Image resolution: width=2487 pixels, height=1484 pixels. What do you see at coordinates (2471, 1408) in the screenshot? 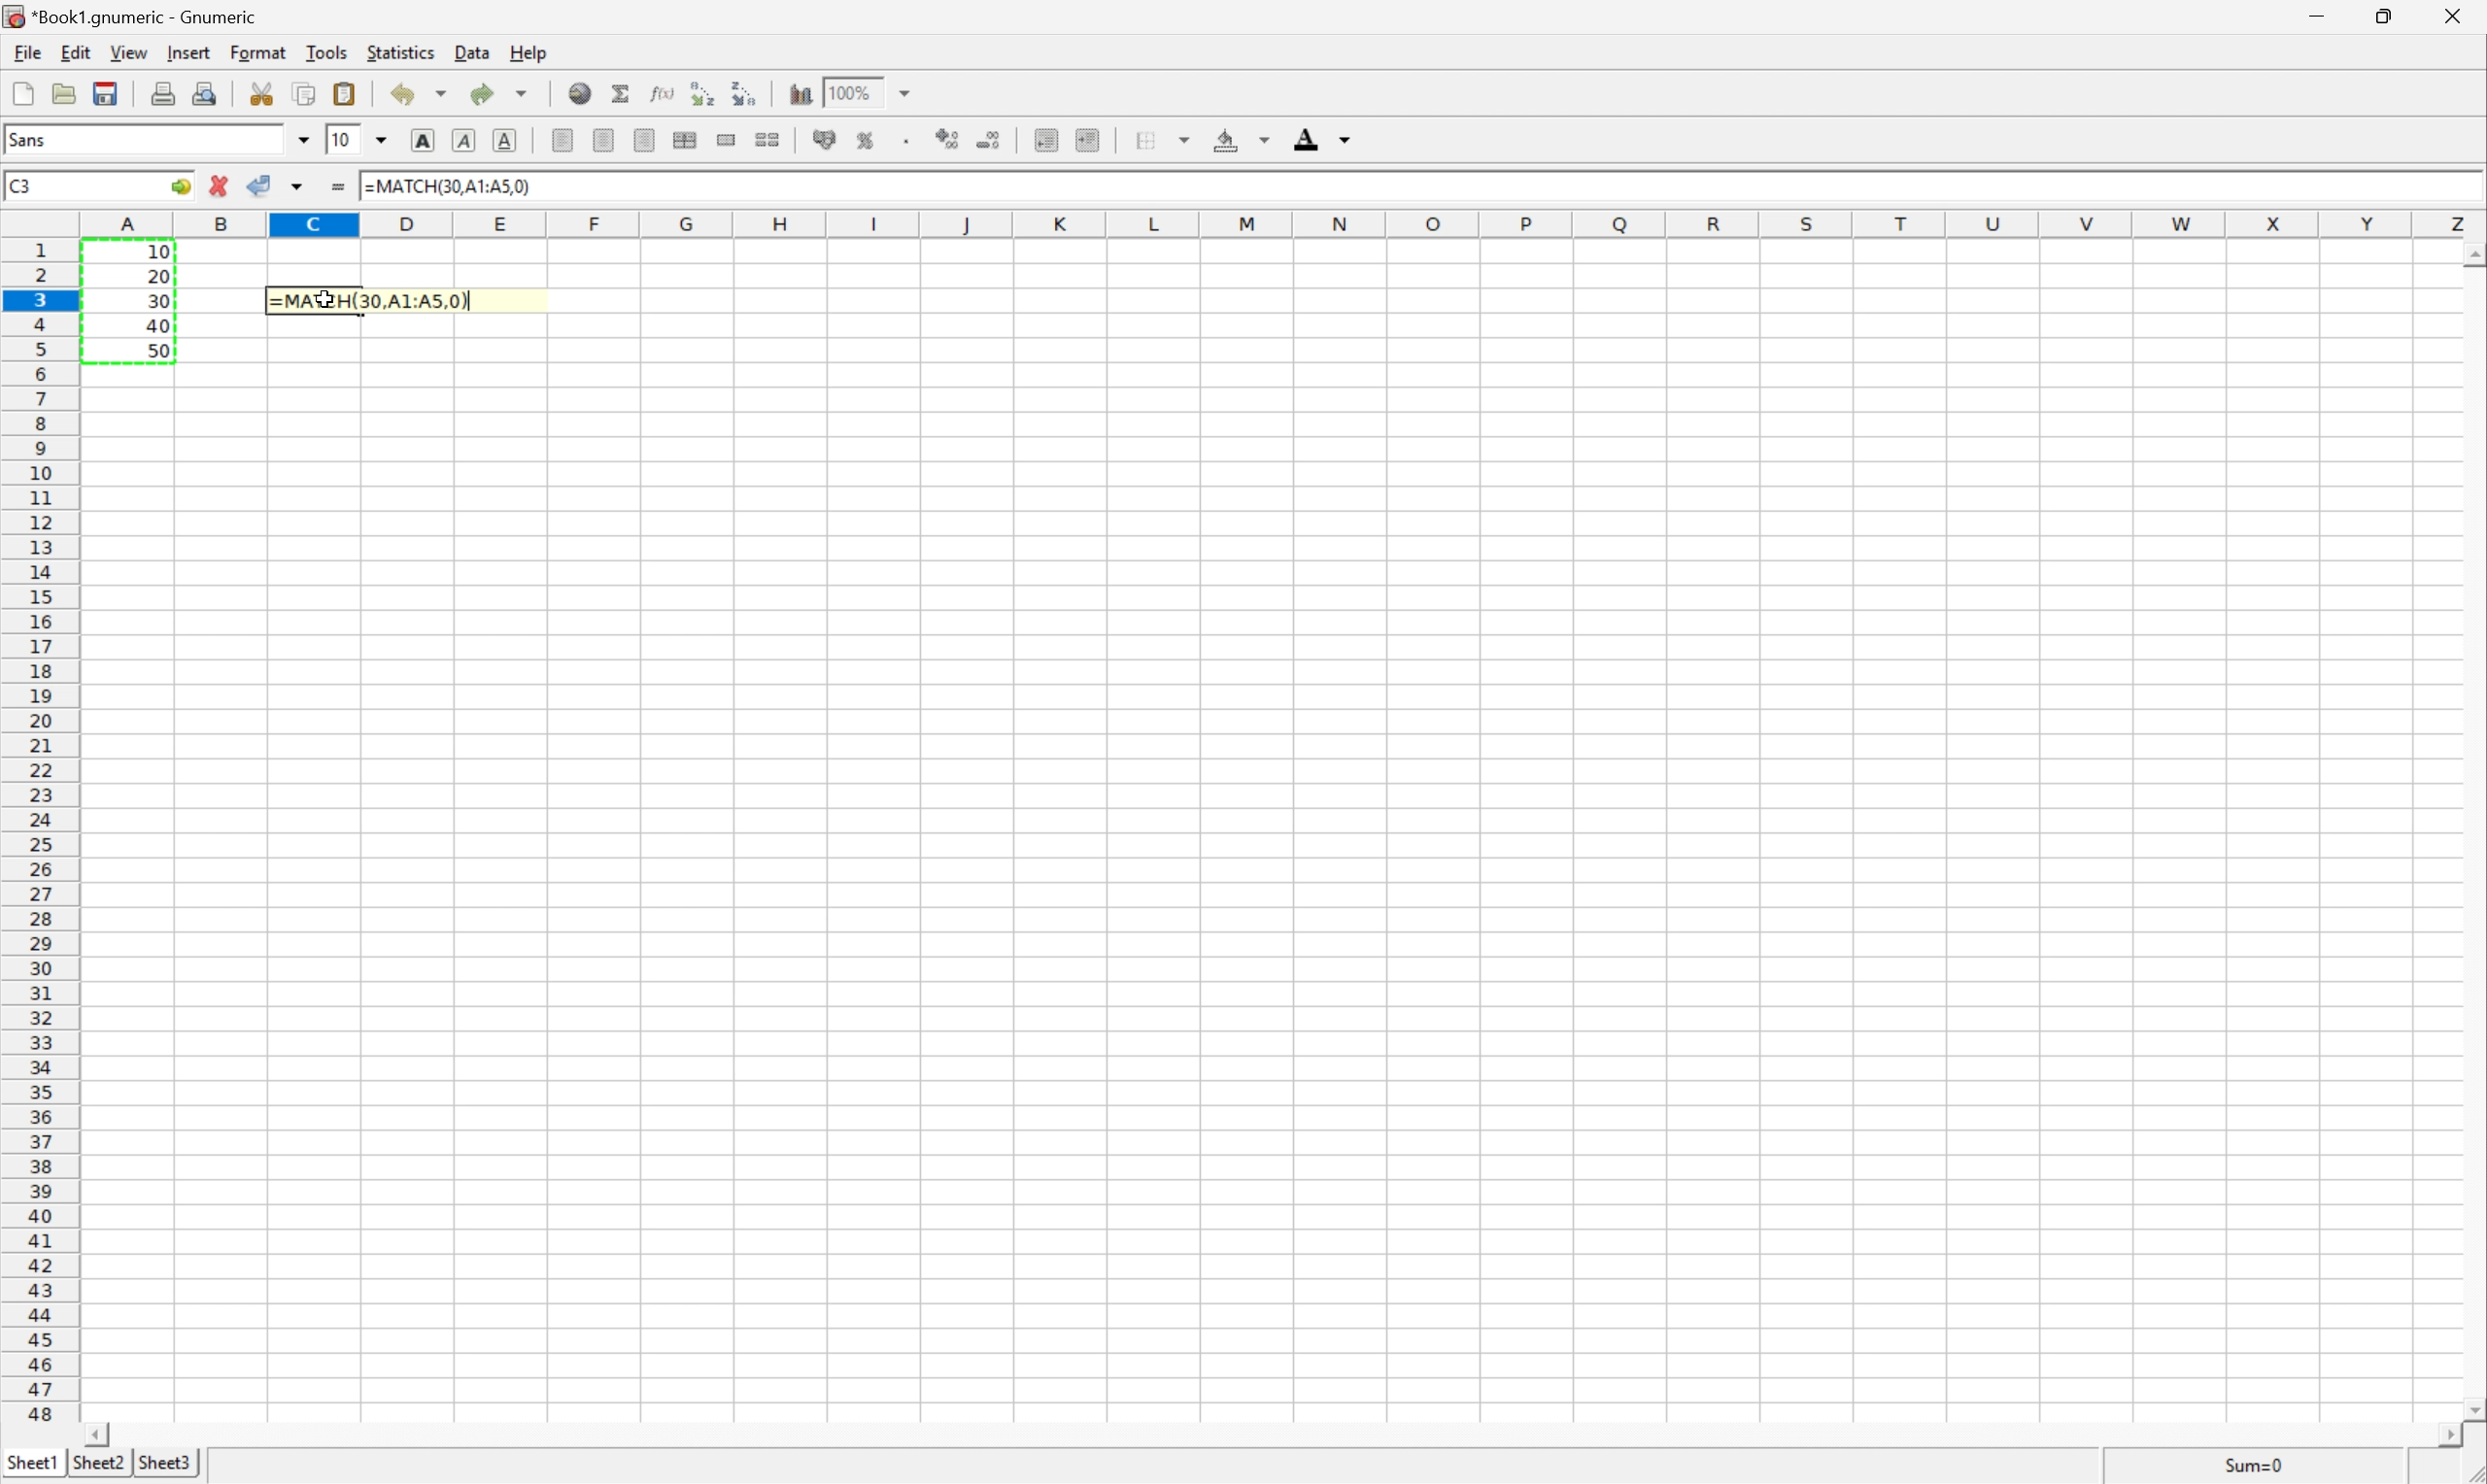
I see `Scroll down` at bounding box center [2471, 1408].